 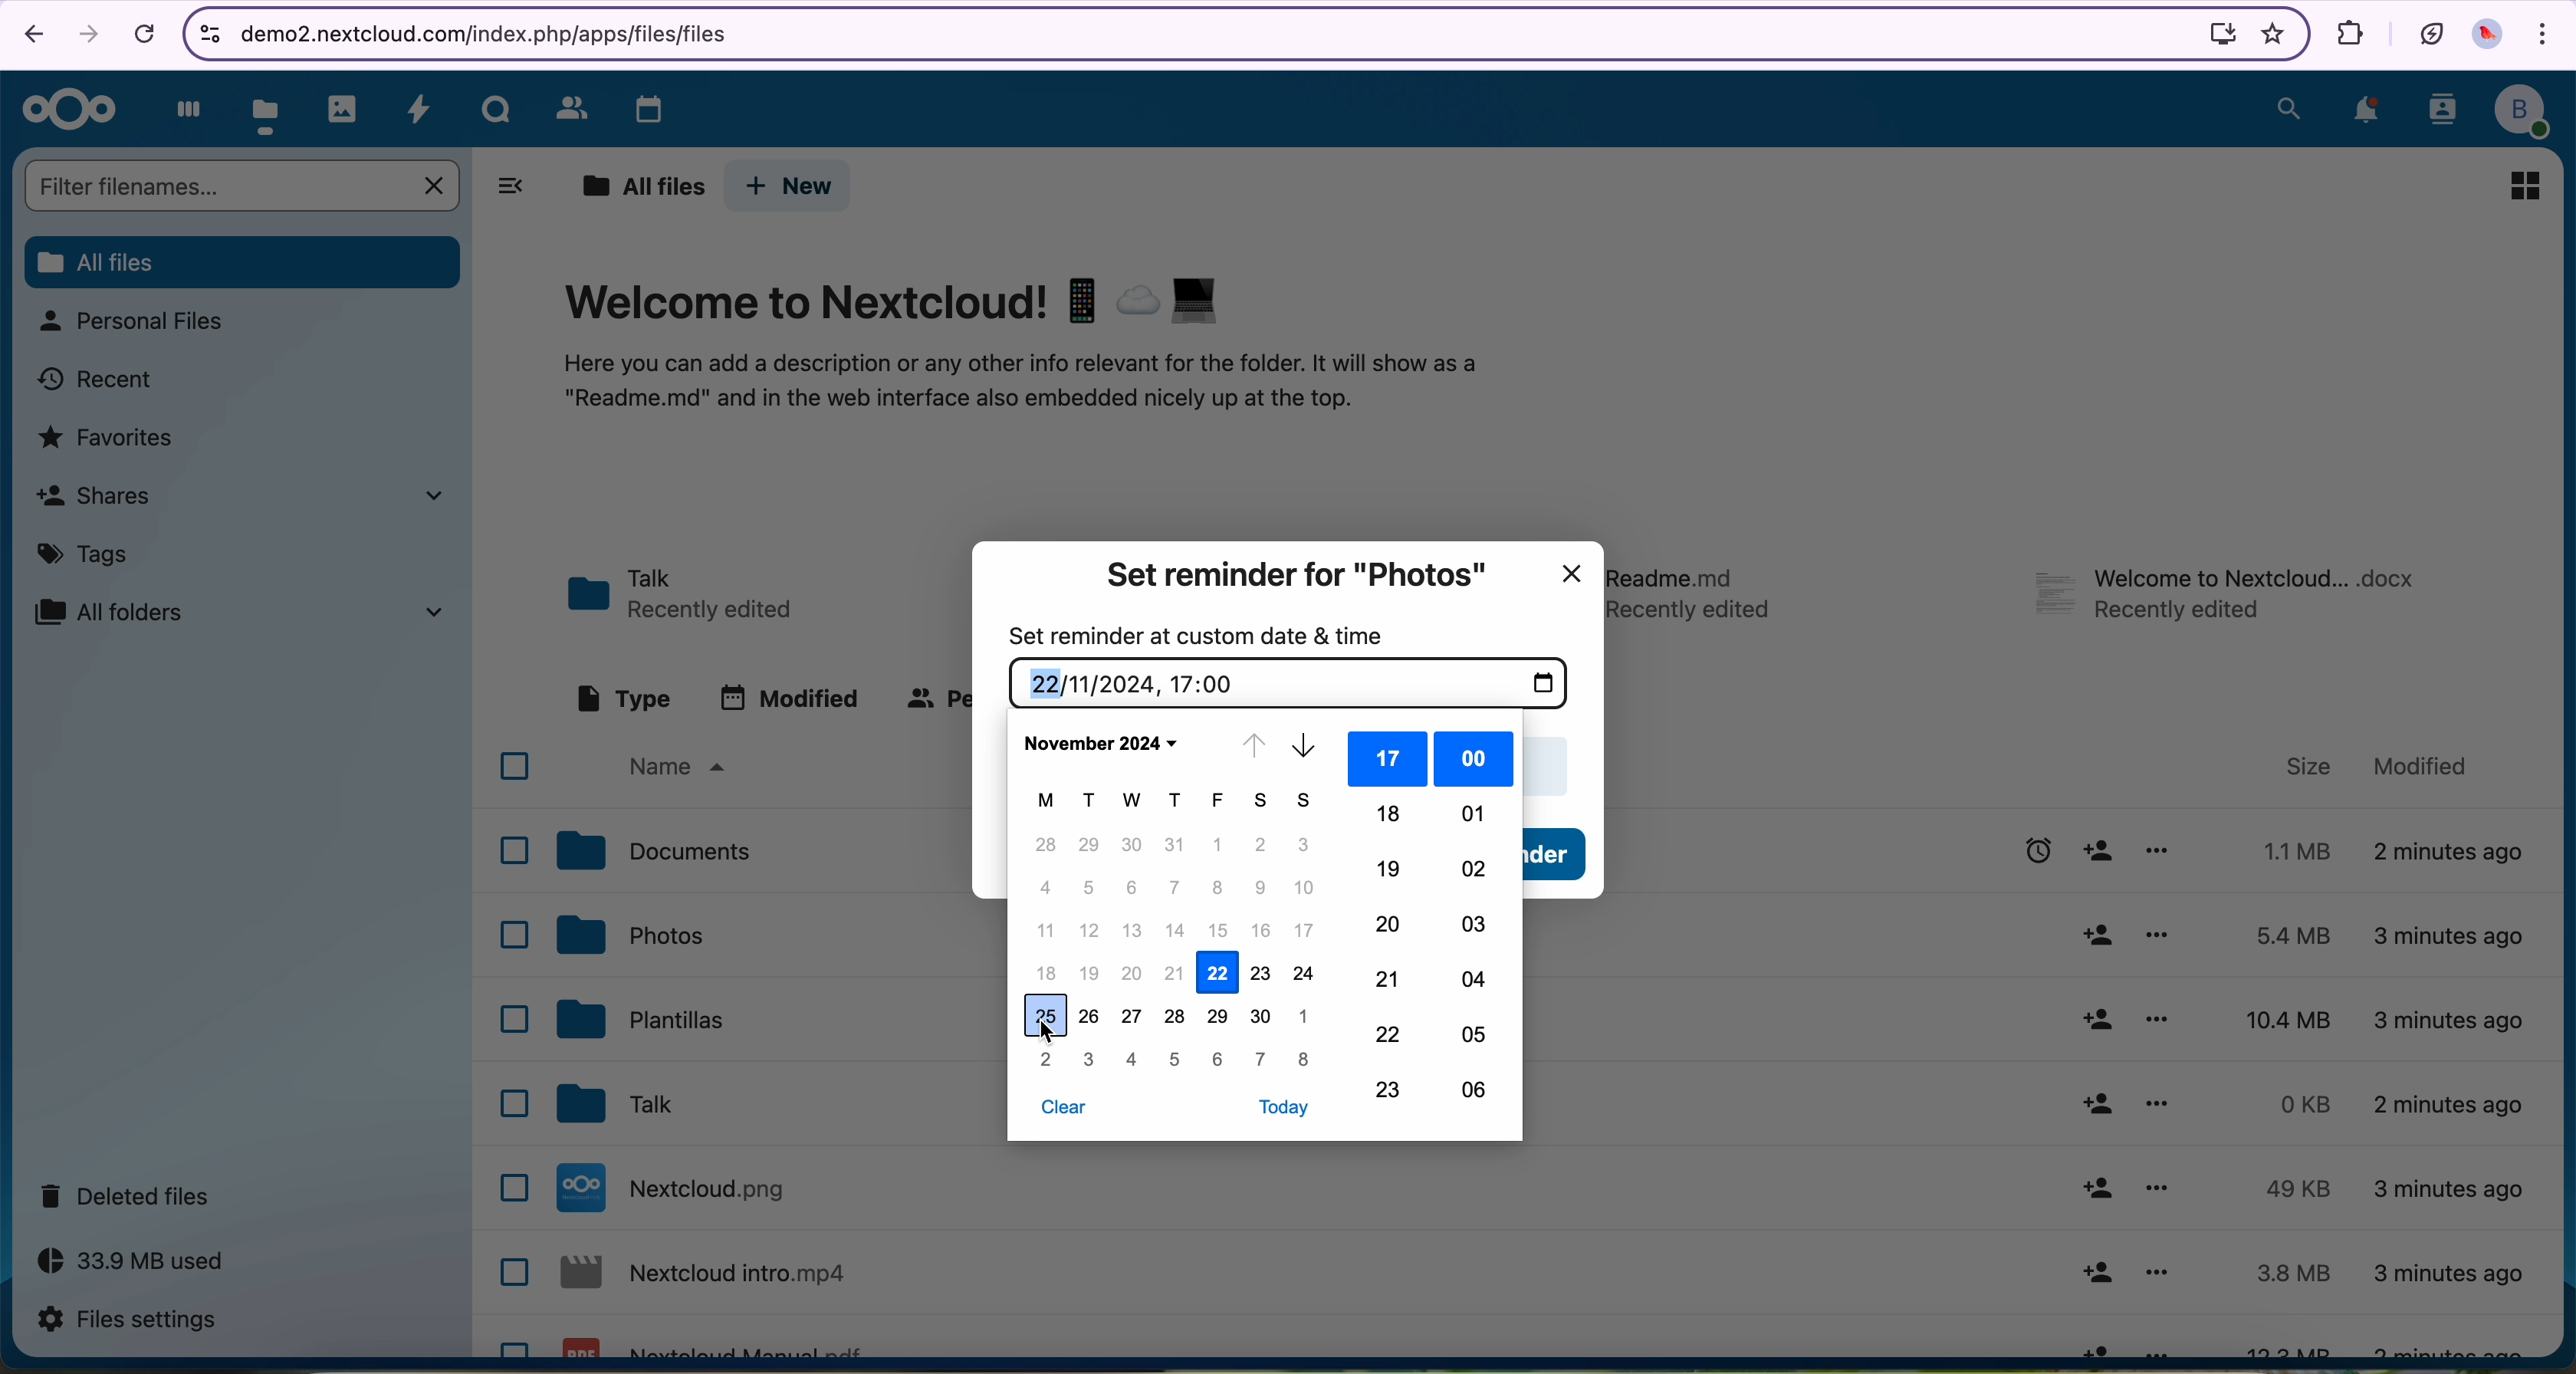 What do you see at coordinates (2004, 856) in the screenshot?
I see `click set` at bounding box center [2004, 856].